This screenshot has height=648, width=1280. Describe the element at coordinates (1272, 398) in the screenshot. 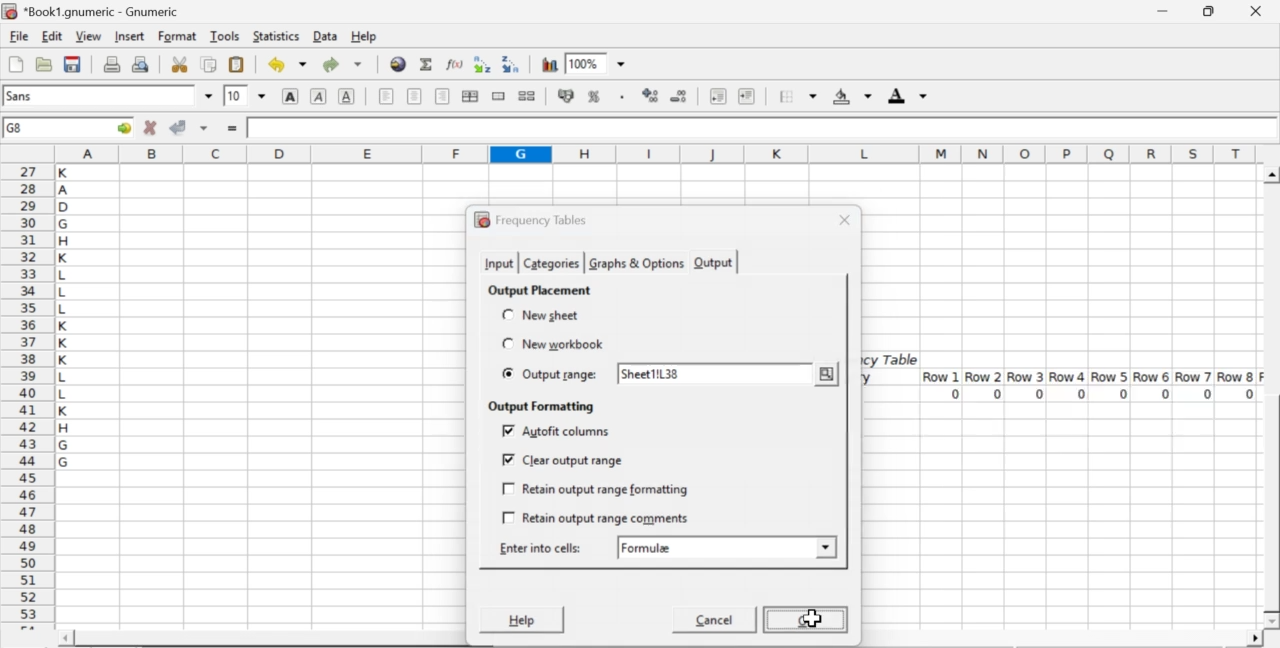

I see `scroll bar` at that location.